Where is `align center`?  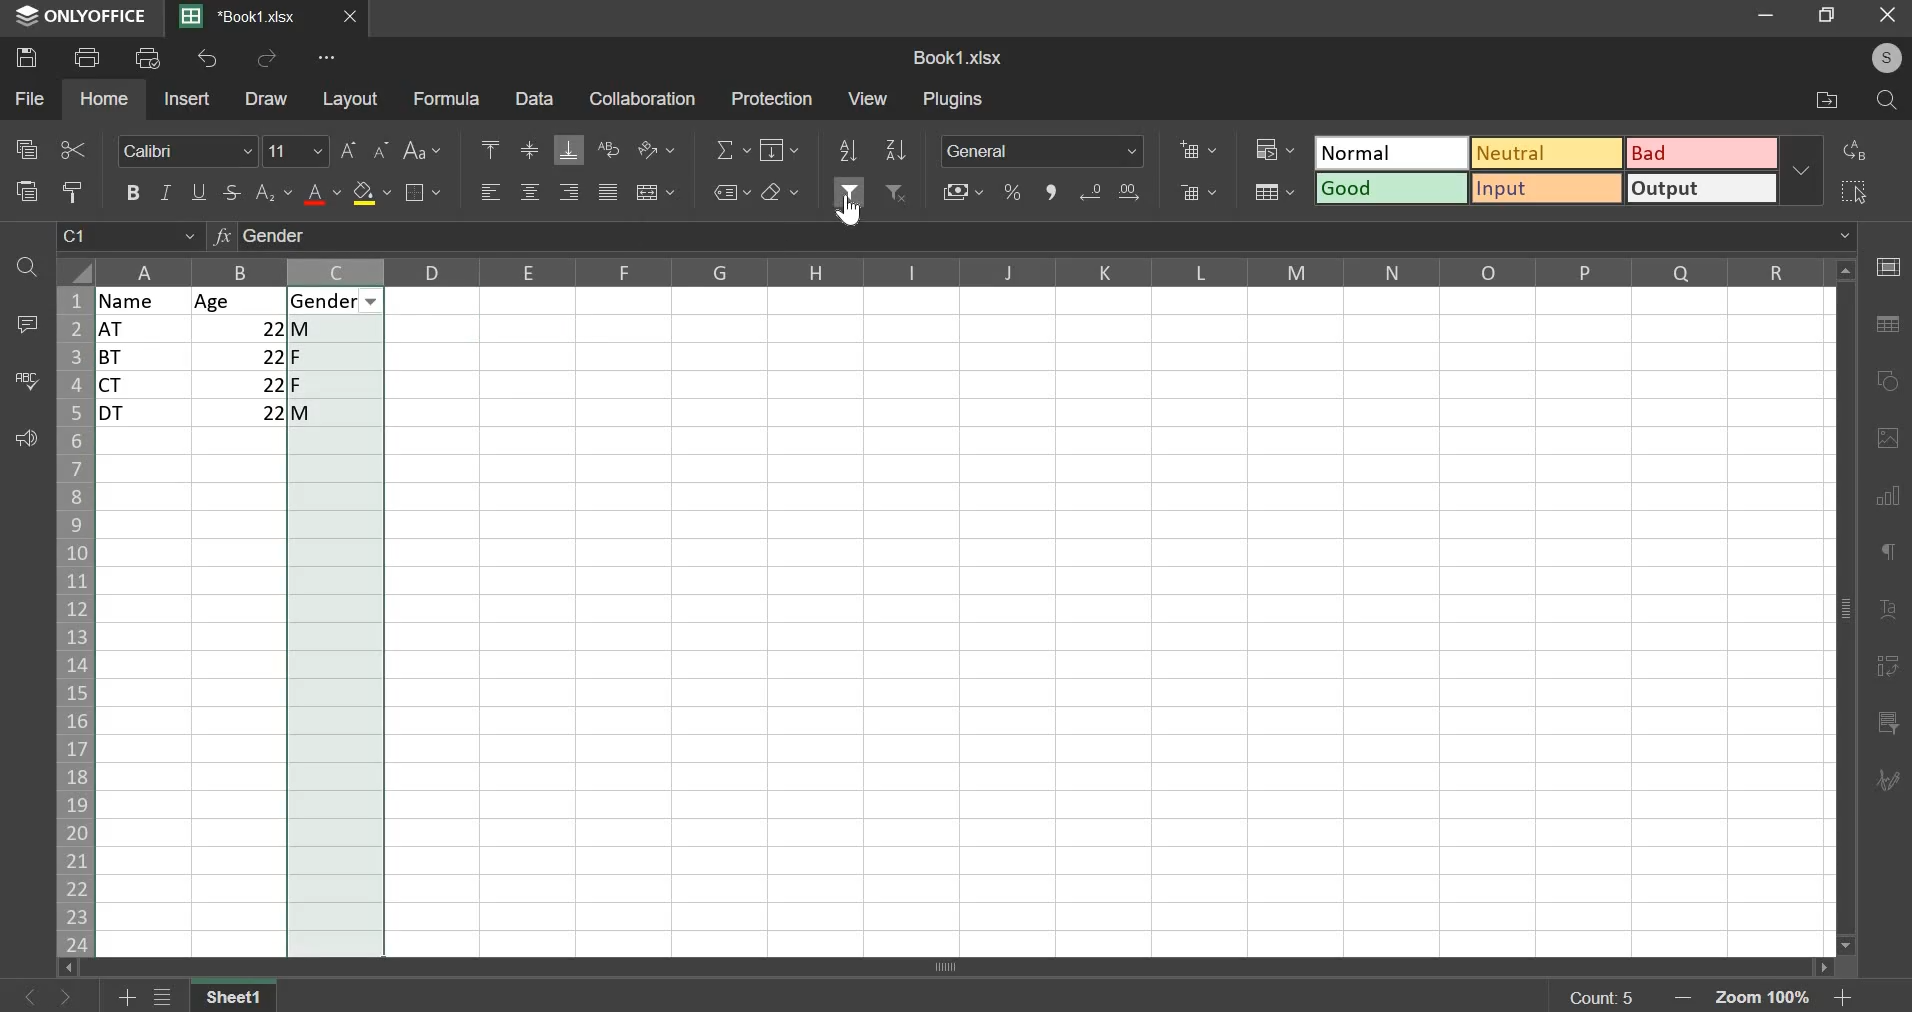
align center is located at coordinates (530, 192).